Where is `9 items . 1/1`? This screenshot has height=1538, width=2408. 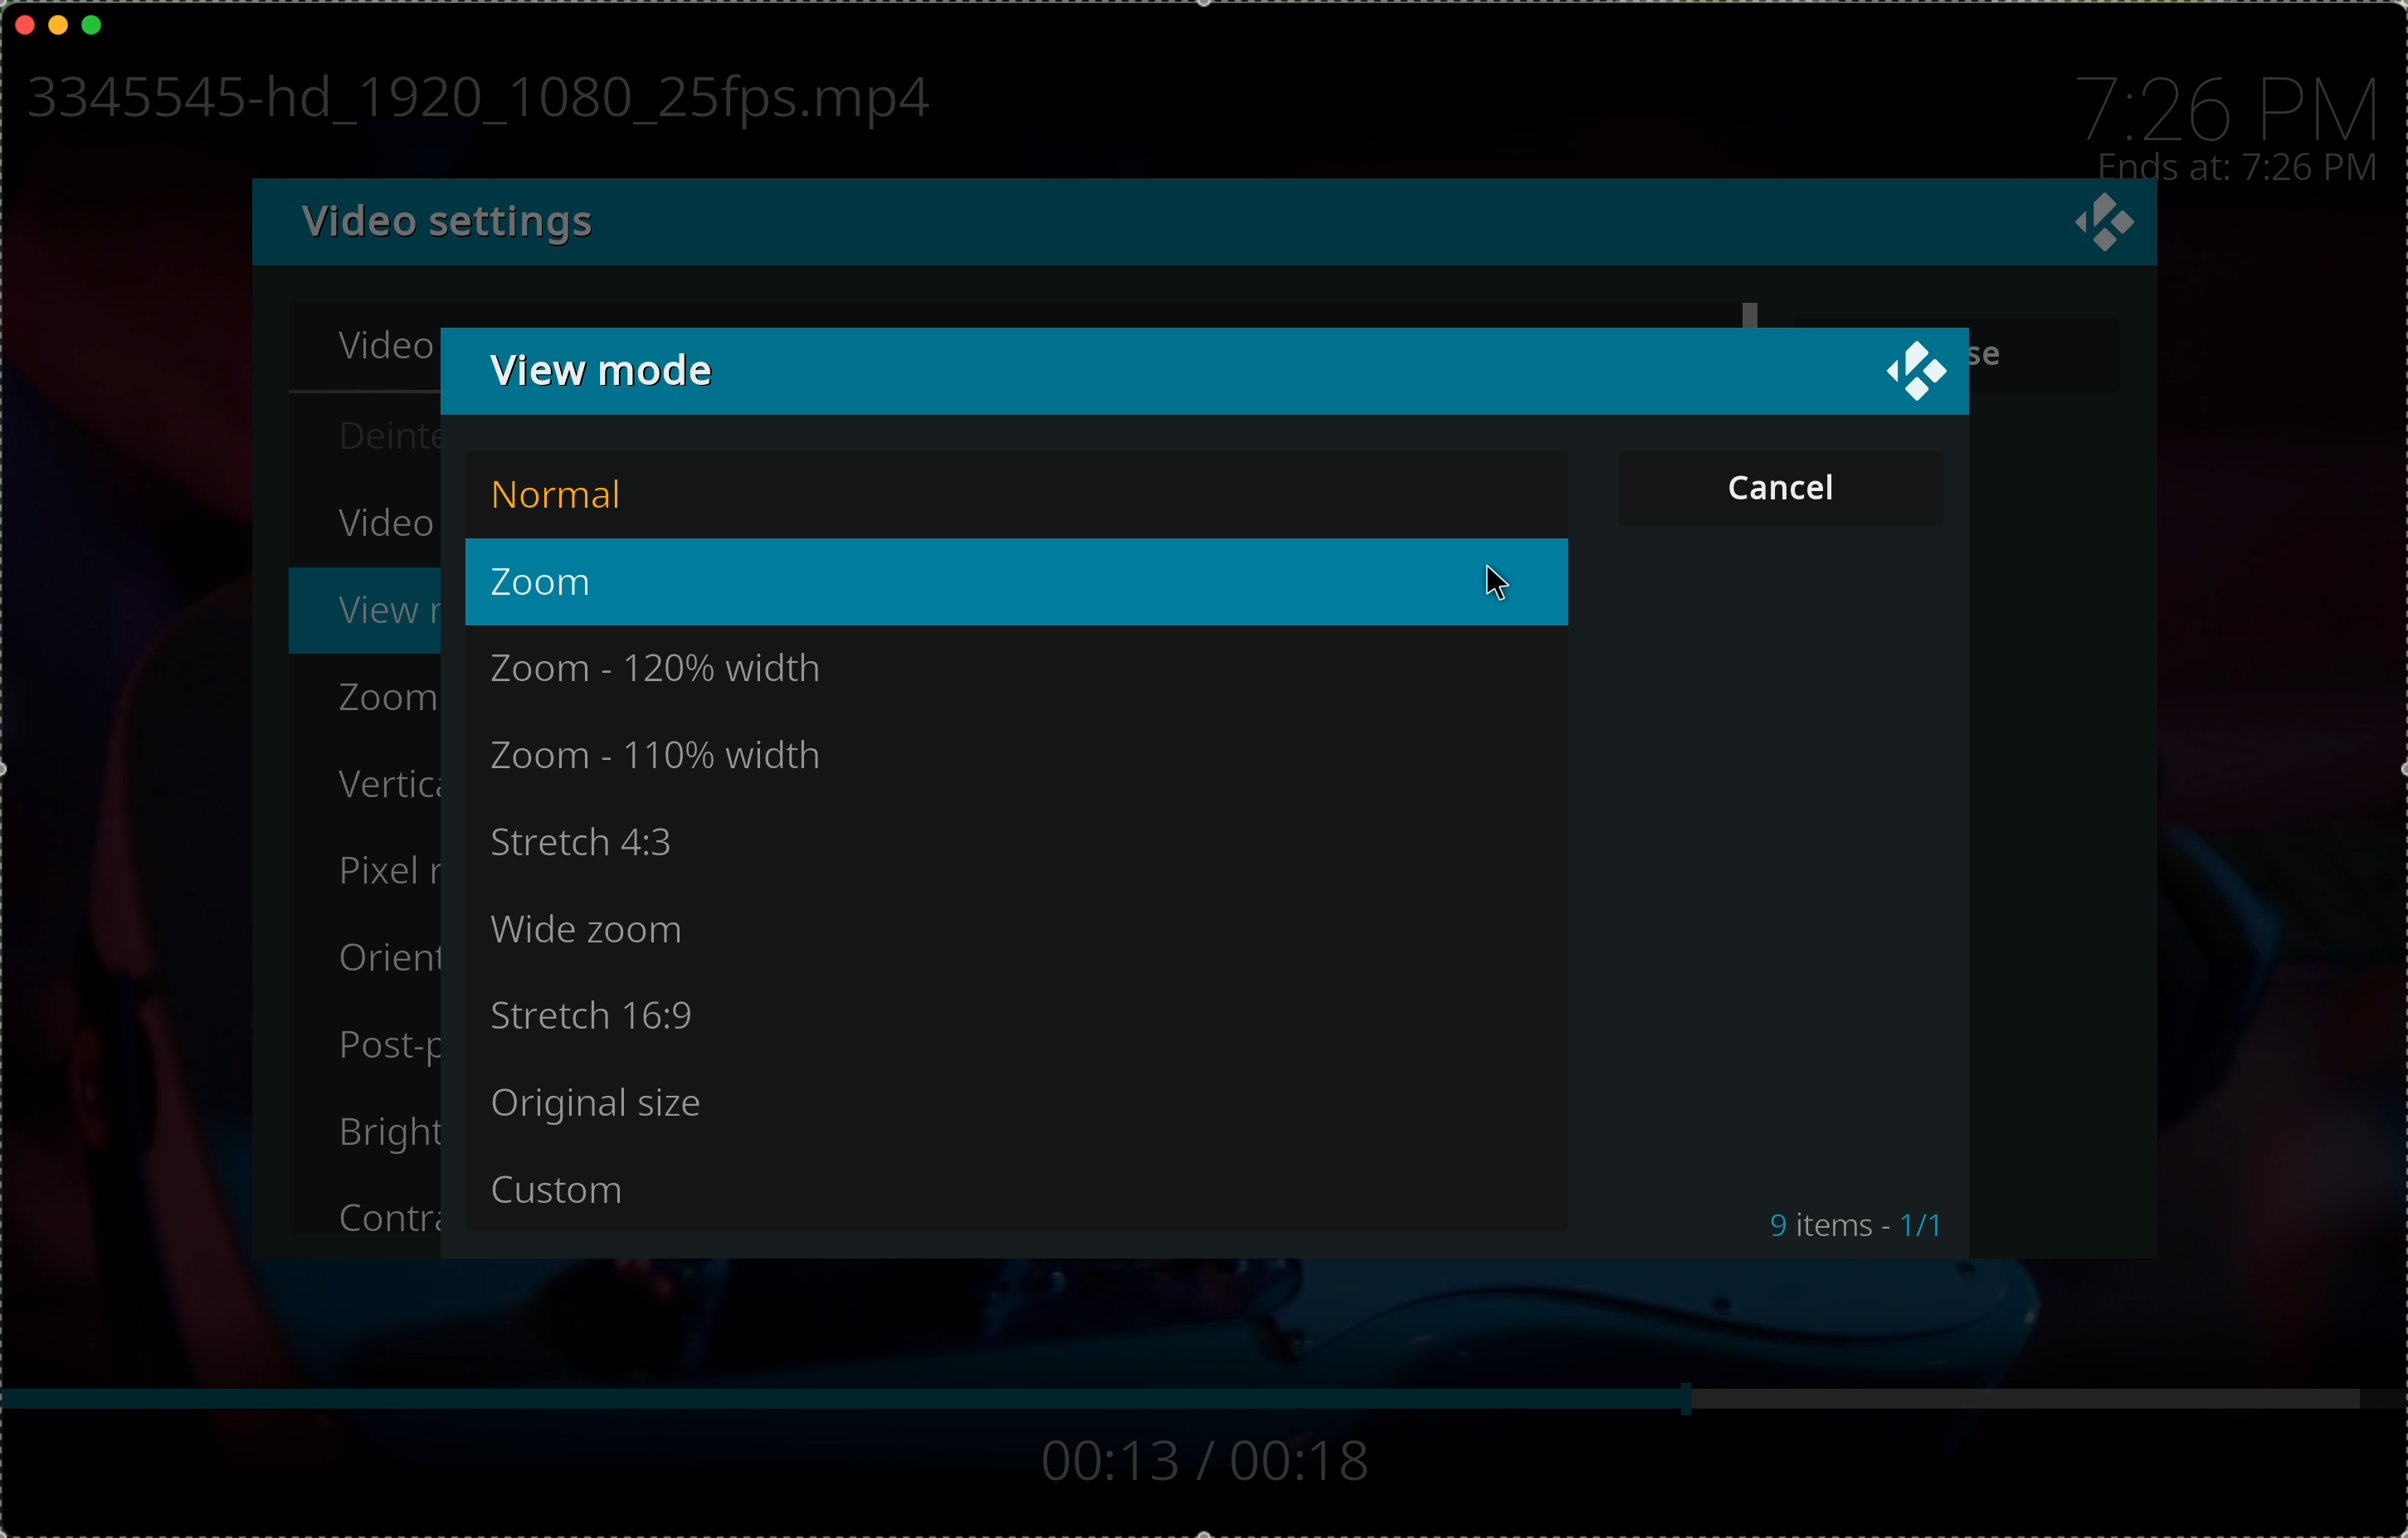 9 items . 1/1 is located at coordinates (1859, 1226).